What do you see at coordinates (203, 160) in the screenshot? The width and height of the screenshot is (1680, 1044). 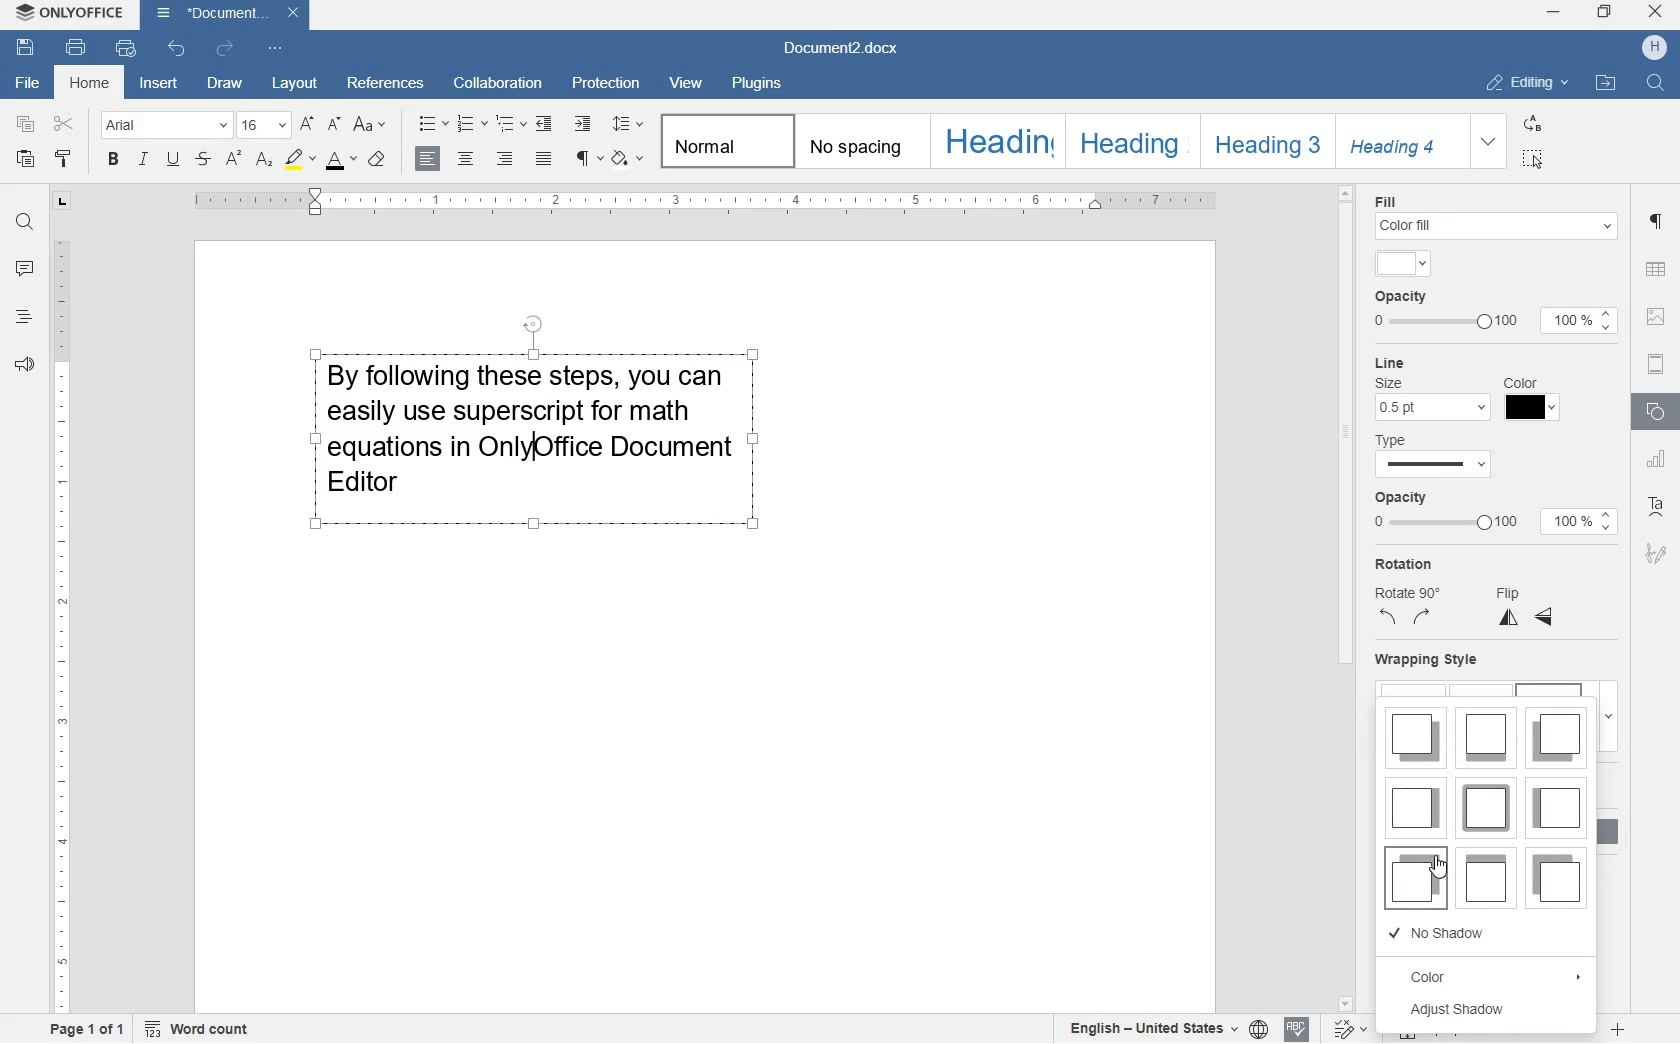 I see `strikethrough` at bounding box center [203, 160].